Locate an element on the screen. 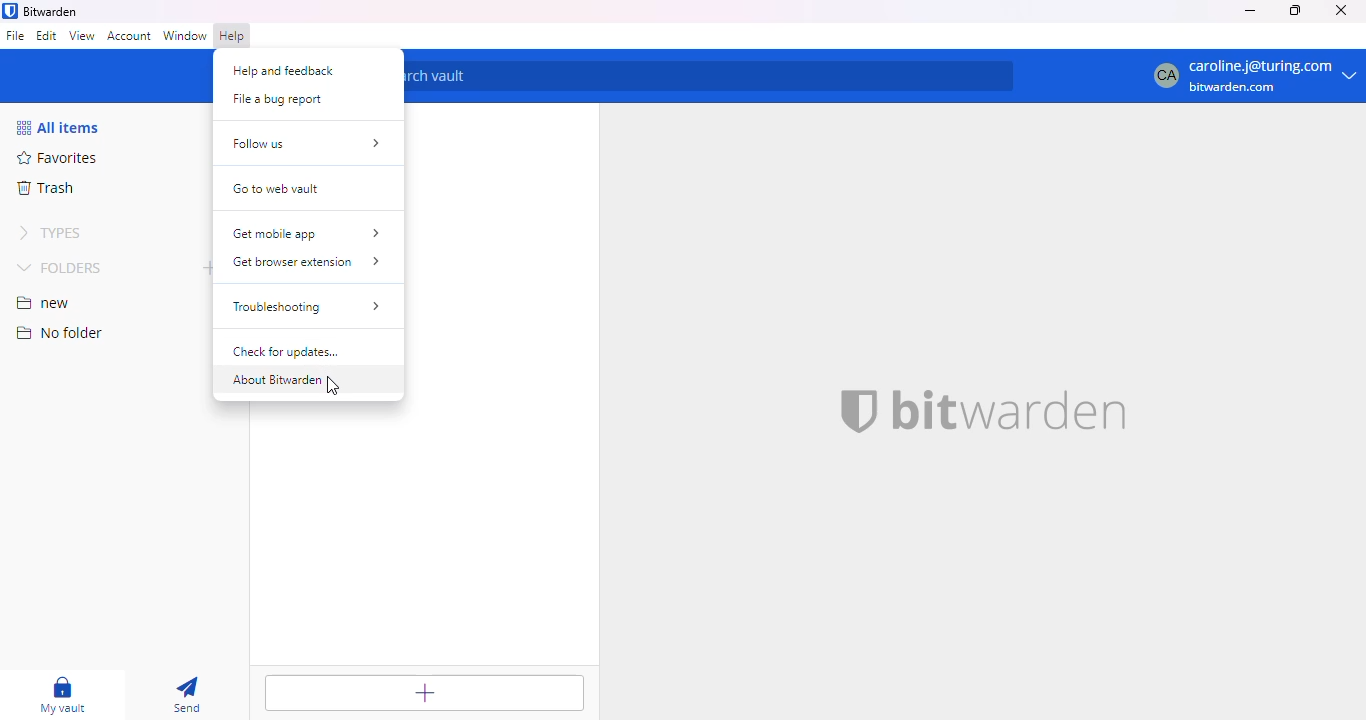  account is located at coordinates (129, 37).